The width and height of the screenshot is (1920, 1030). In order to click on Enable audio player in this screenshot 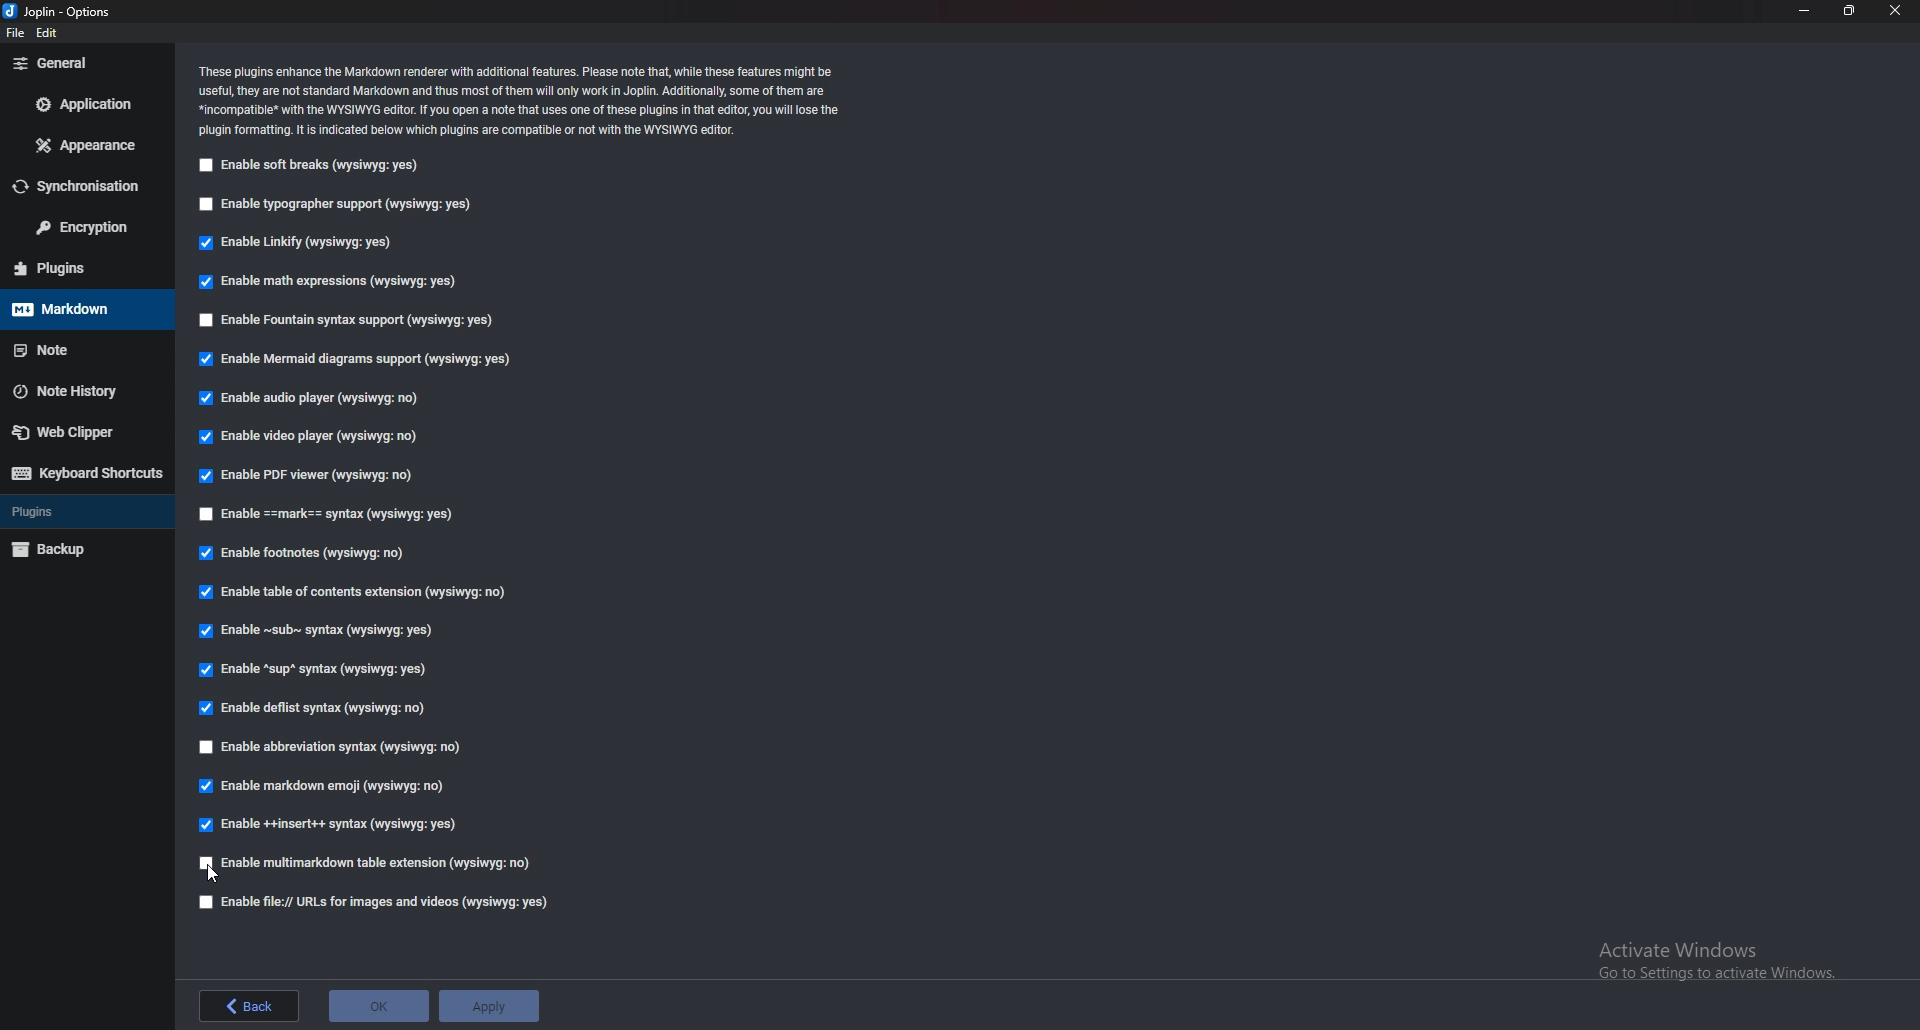, I will do `click(315, 400)`.